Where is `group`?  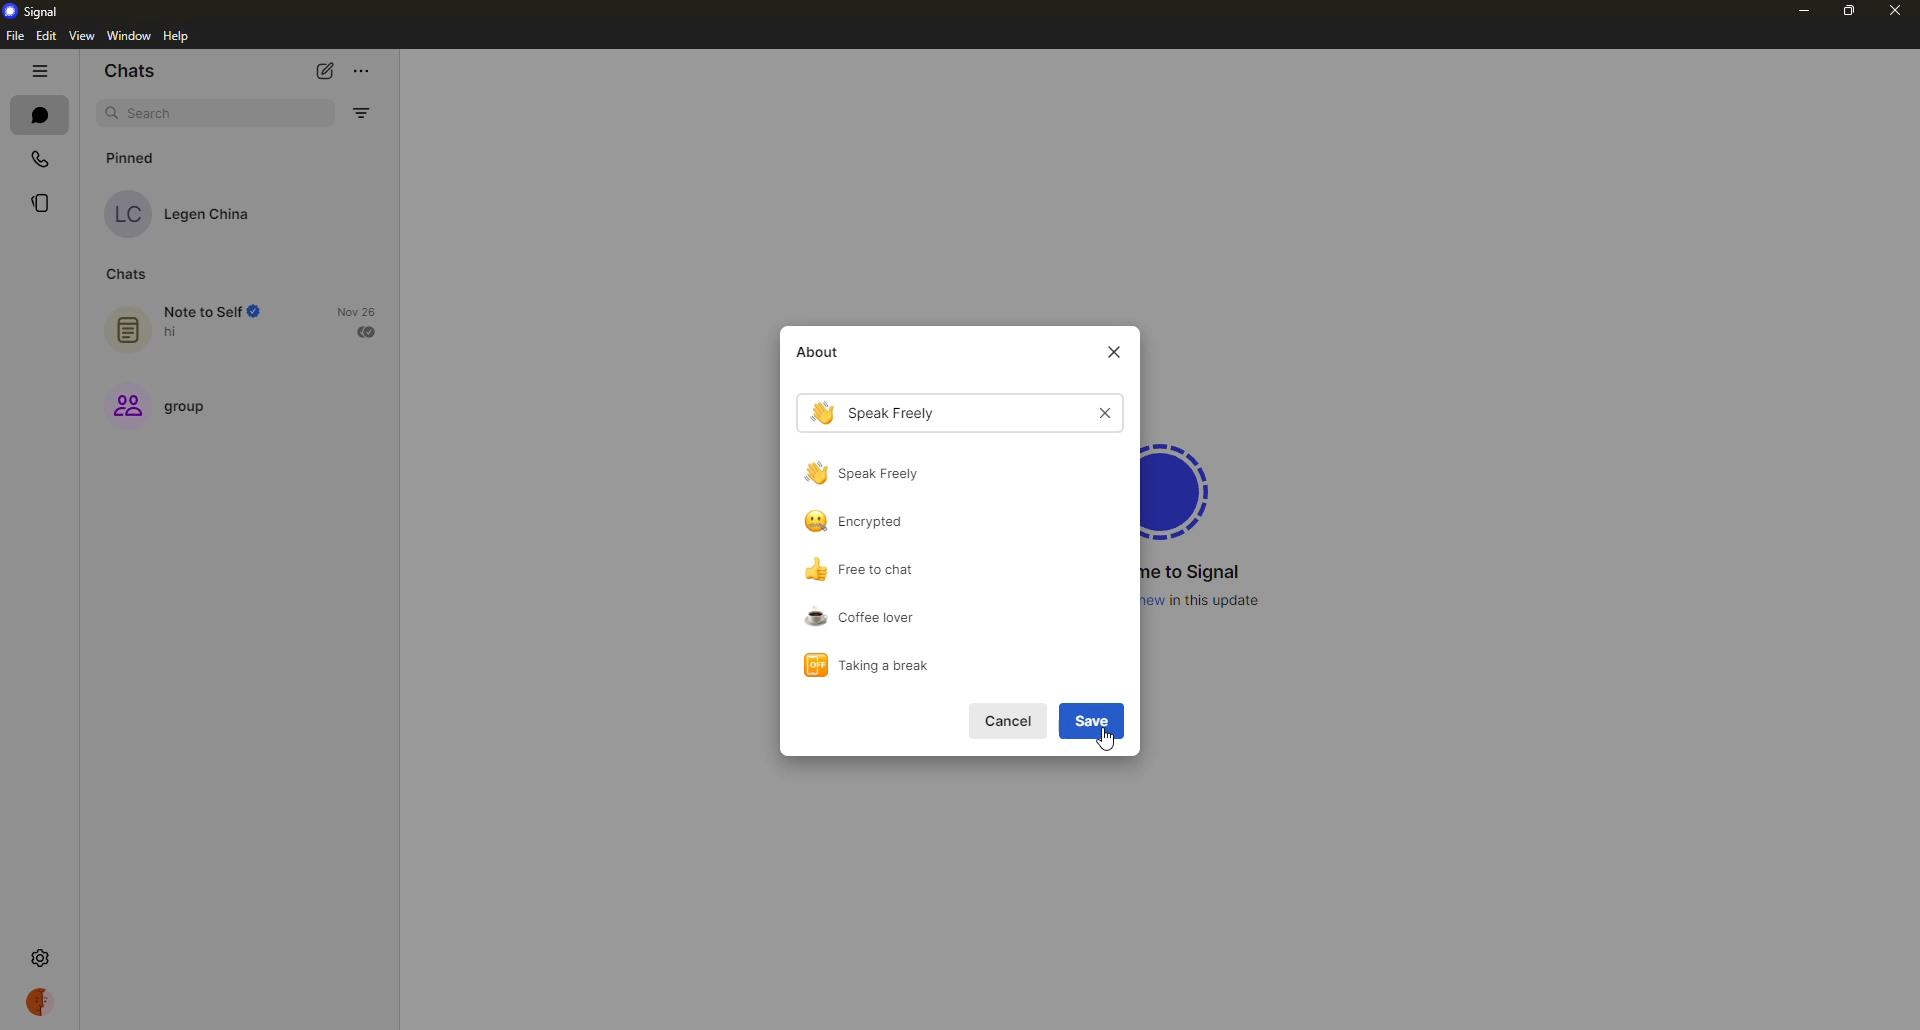 group is located at coordinates (165, 409).